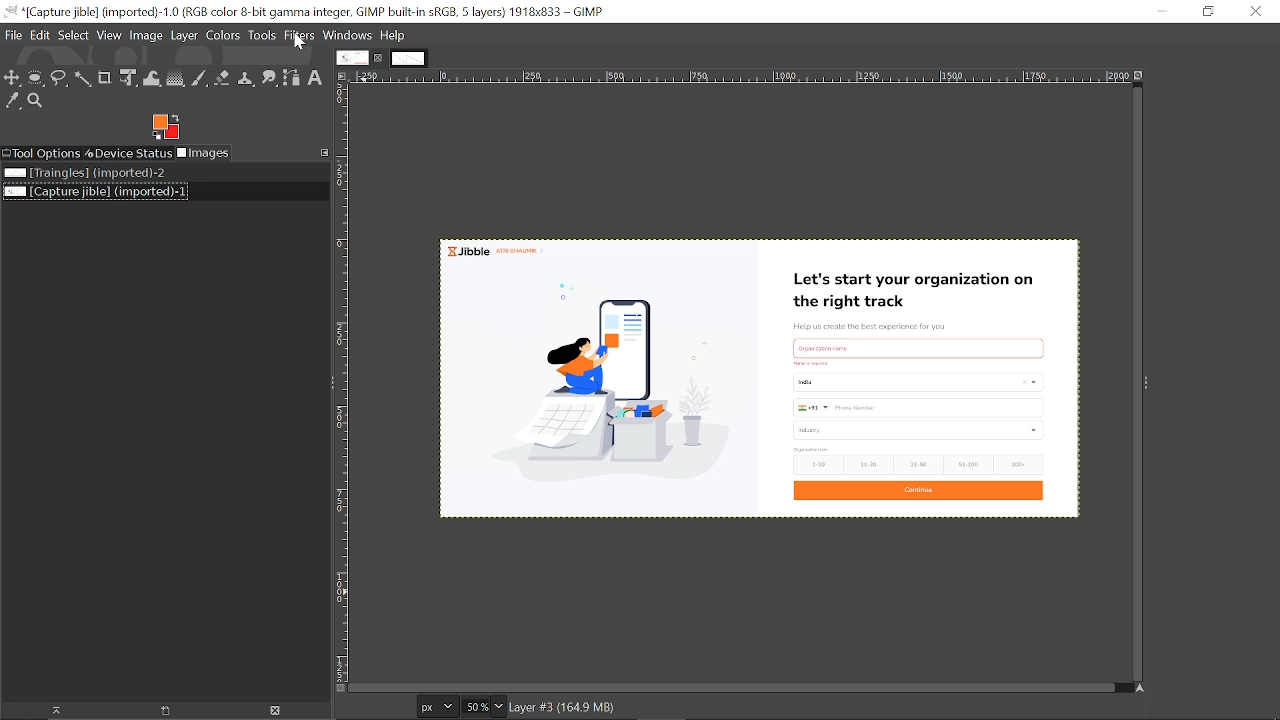  What do you see at coordinates (248, 79) in the screenshot?
I see `Clone tool` at bounding box center [248, 79].